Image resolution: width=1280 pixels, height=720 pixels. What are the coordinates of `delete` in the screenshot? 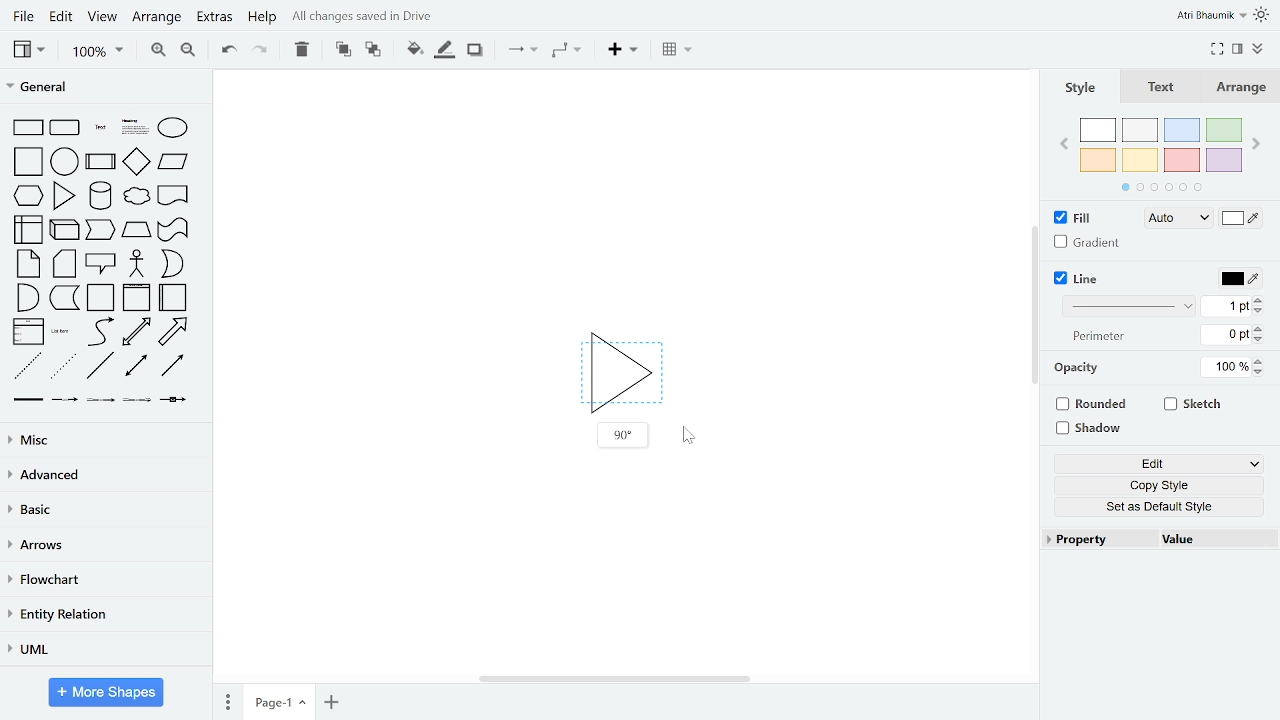 It's located at (302, 49).